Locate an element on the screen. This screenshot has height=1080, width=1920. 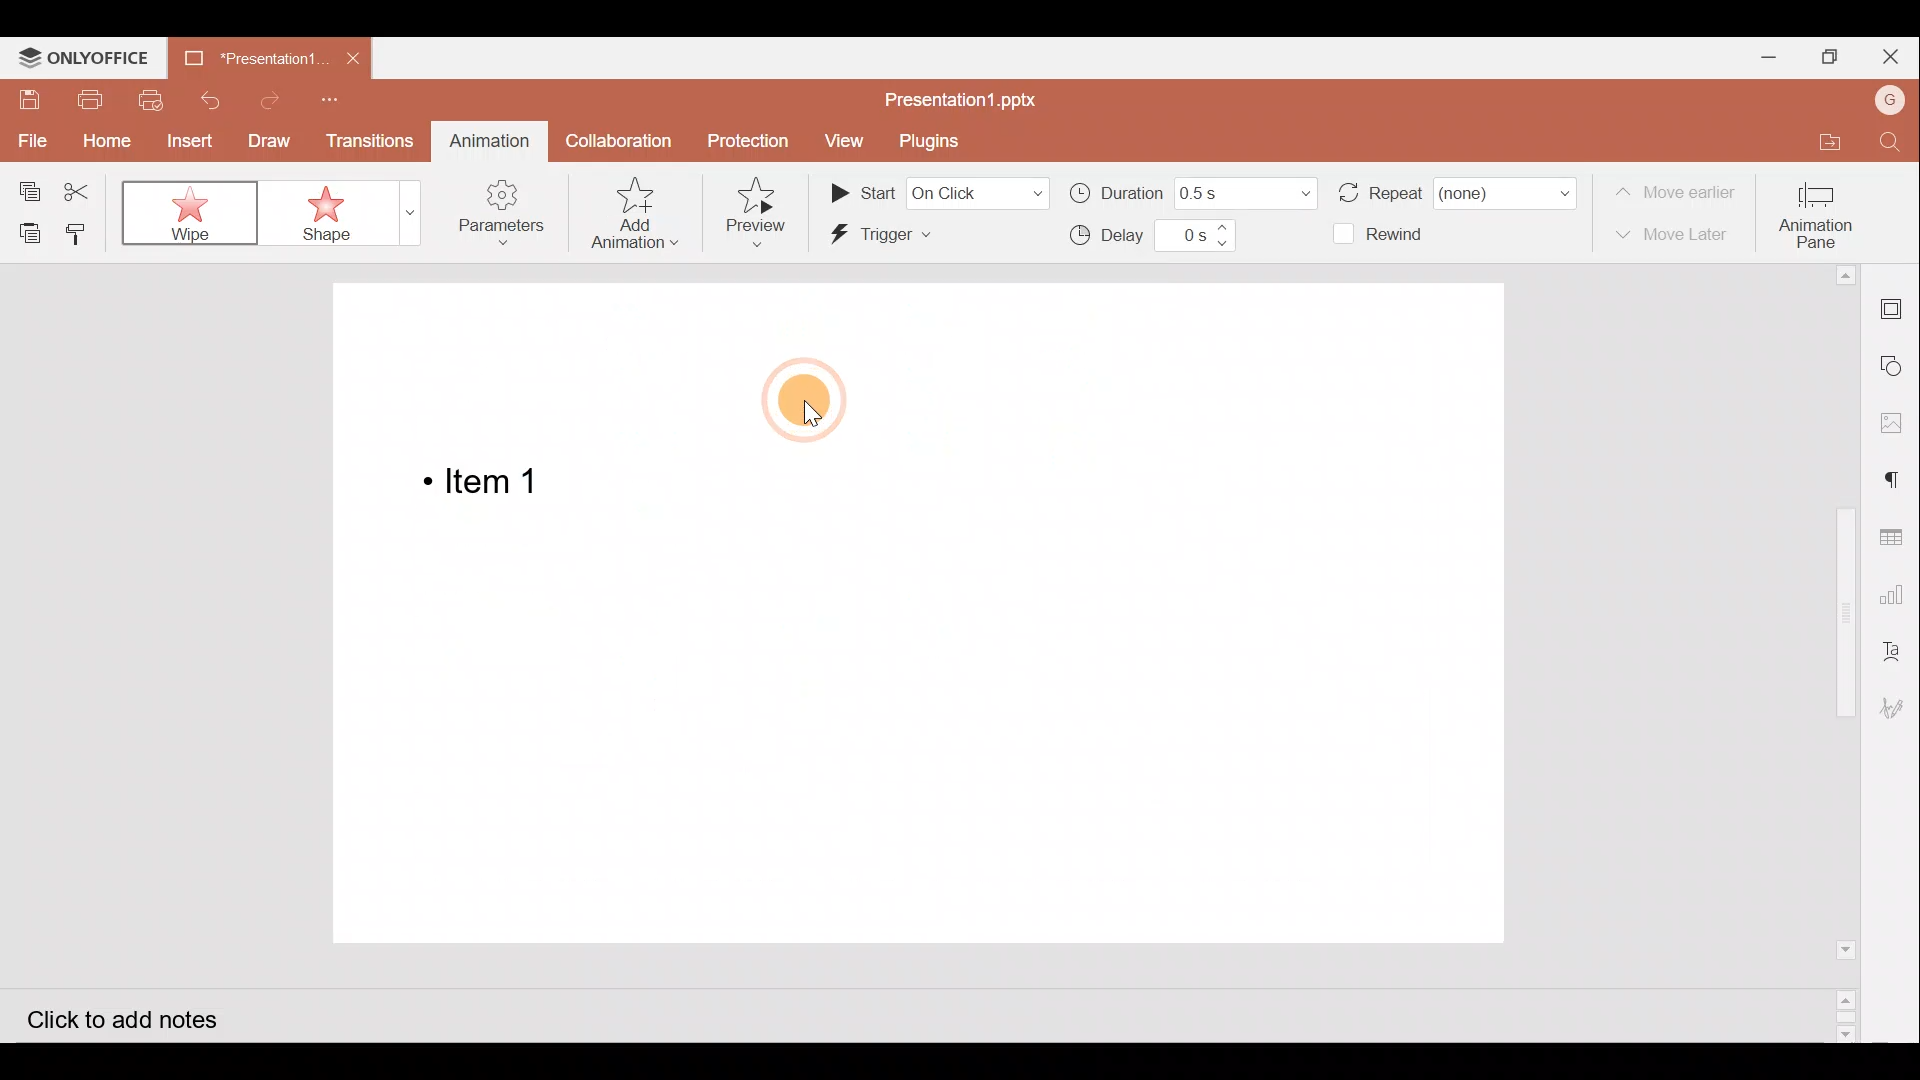
Insert is located at coordinates (184, 138).